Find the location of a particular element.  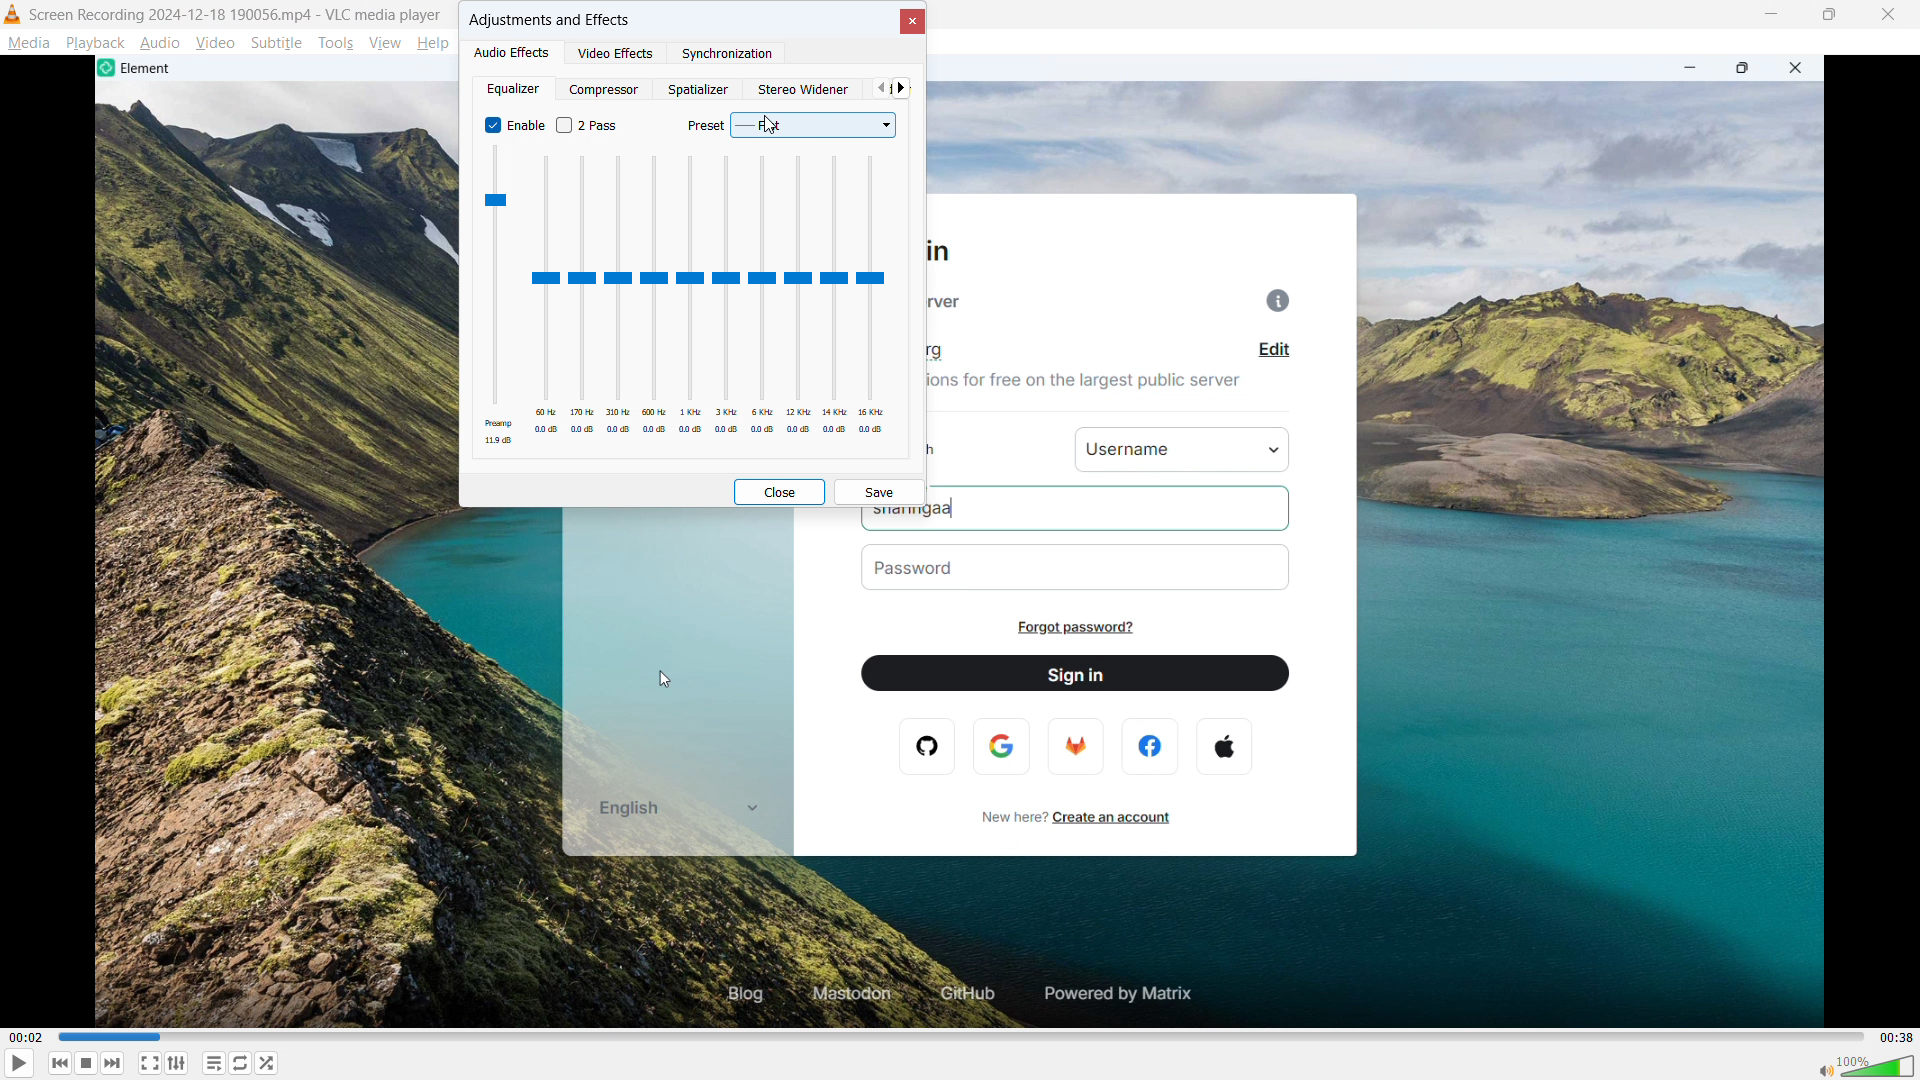

Previous tab  is located at coordinates (879, 88).